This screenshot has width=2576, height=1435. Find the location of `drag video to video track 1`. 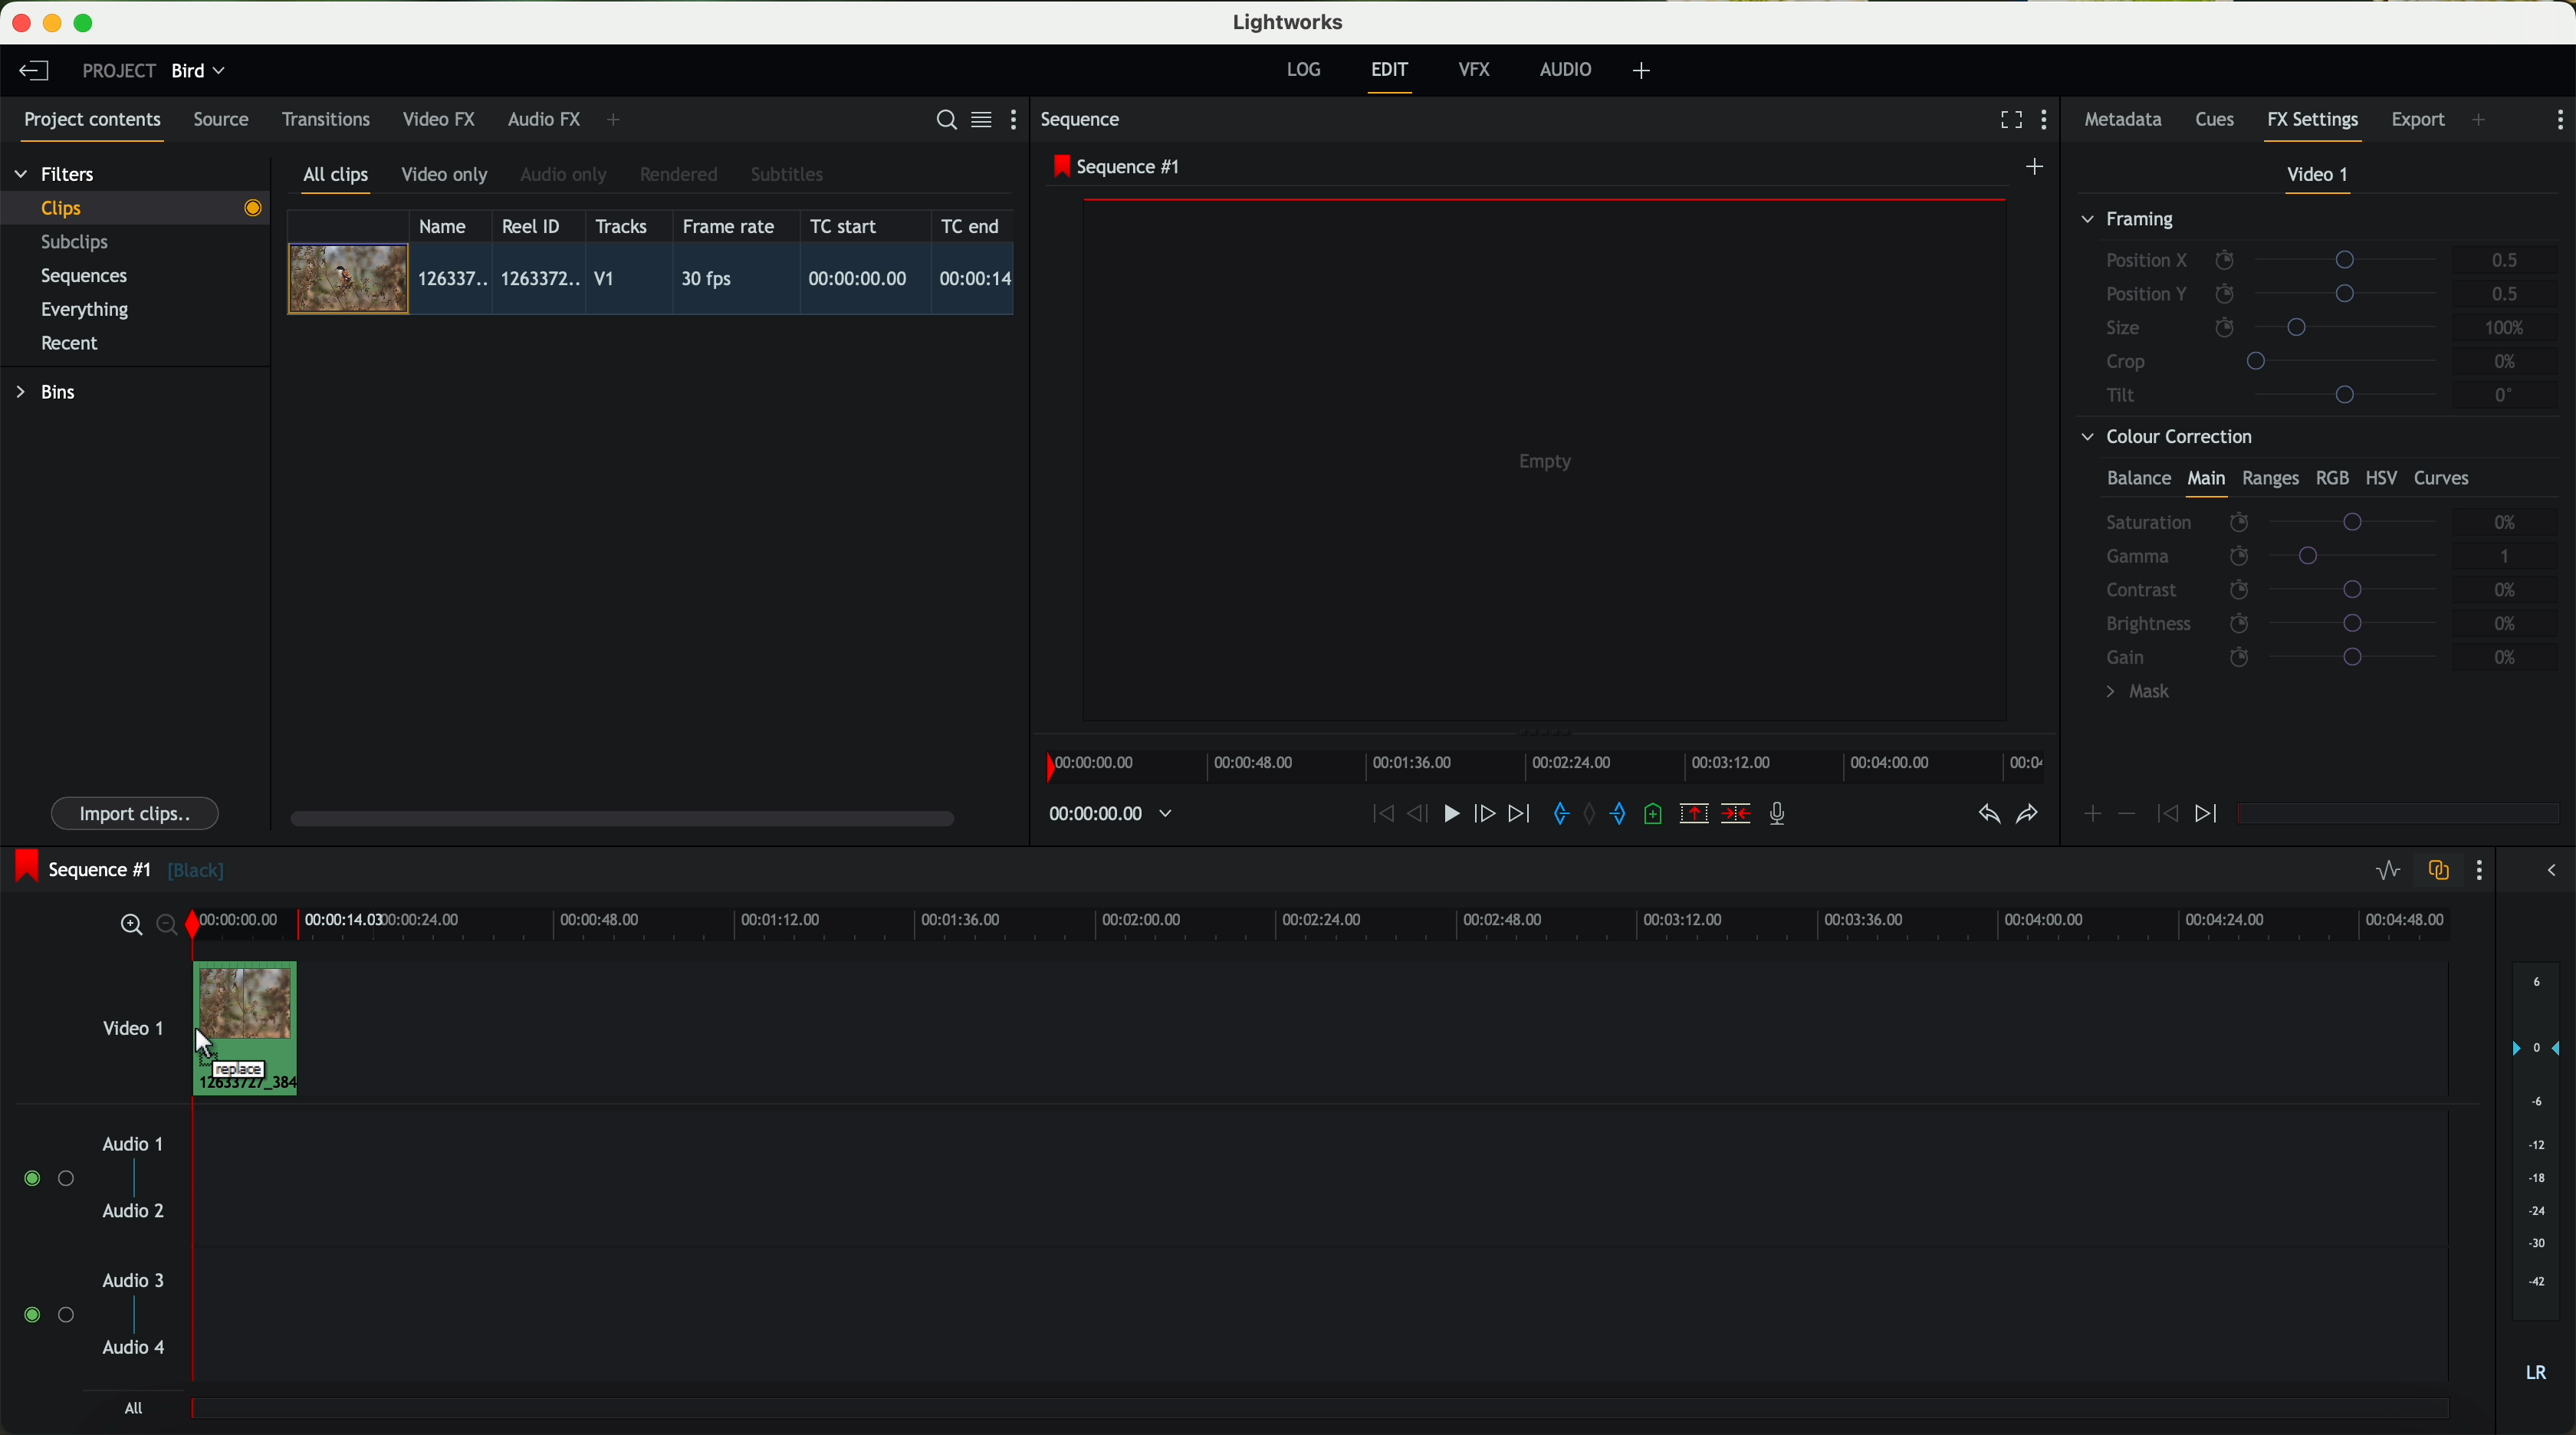

drag video to video track 1 is located at coordinates (248, 1029).